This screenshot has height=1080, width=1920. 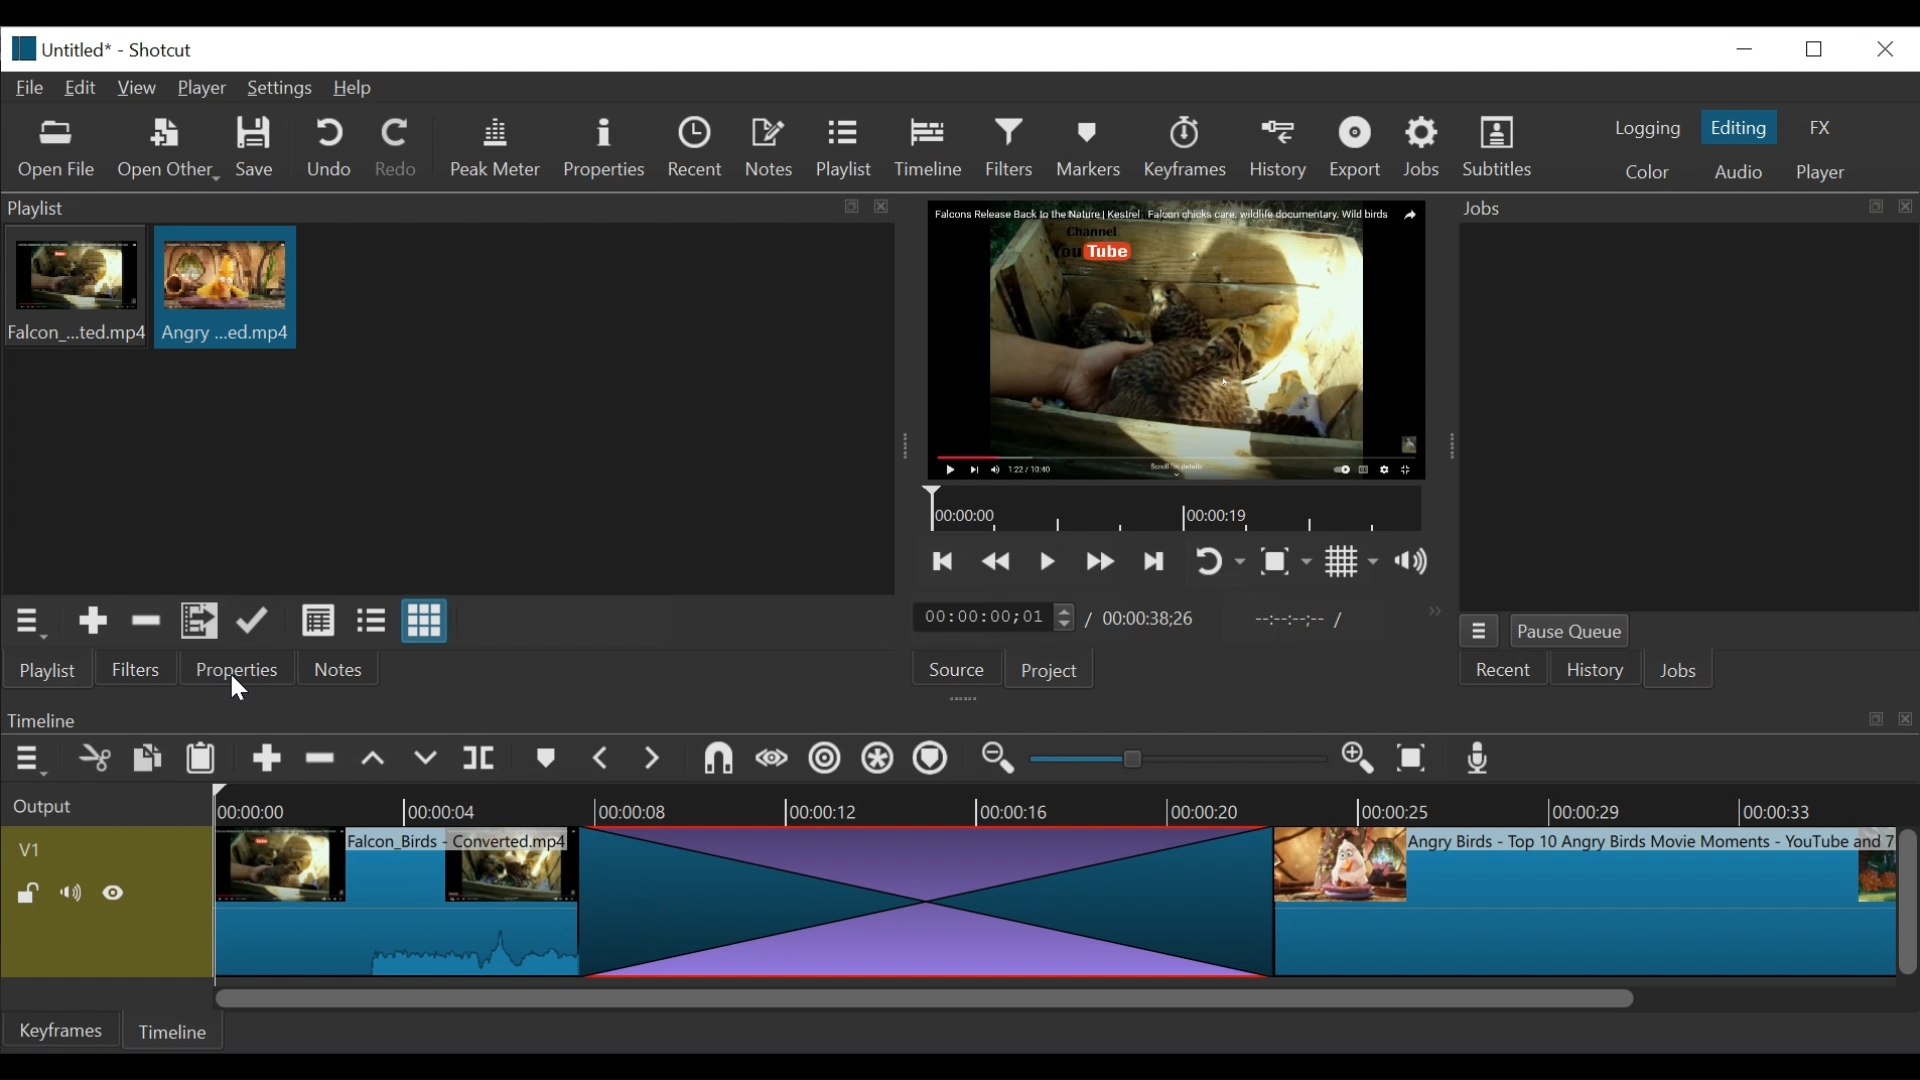 I want to click on Subtitles, so click(x=1498, y=147).